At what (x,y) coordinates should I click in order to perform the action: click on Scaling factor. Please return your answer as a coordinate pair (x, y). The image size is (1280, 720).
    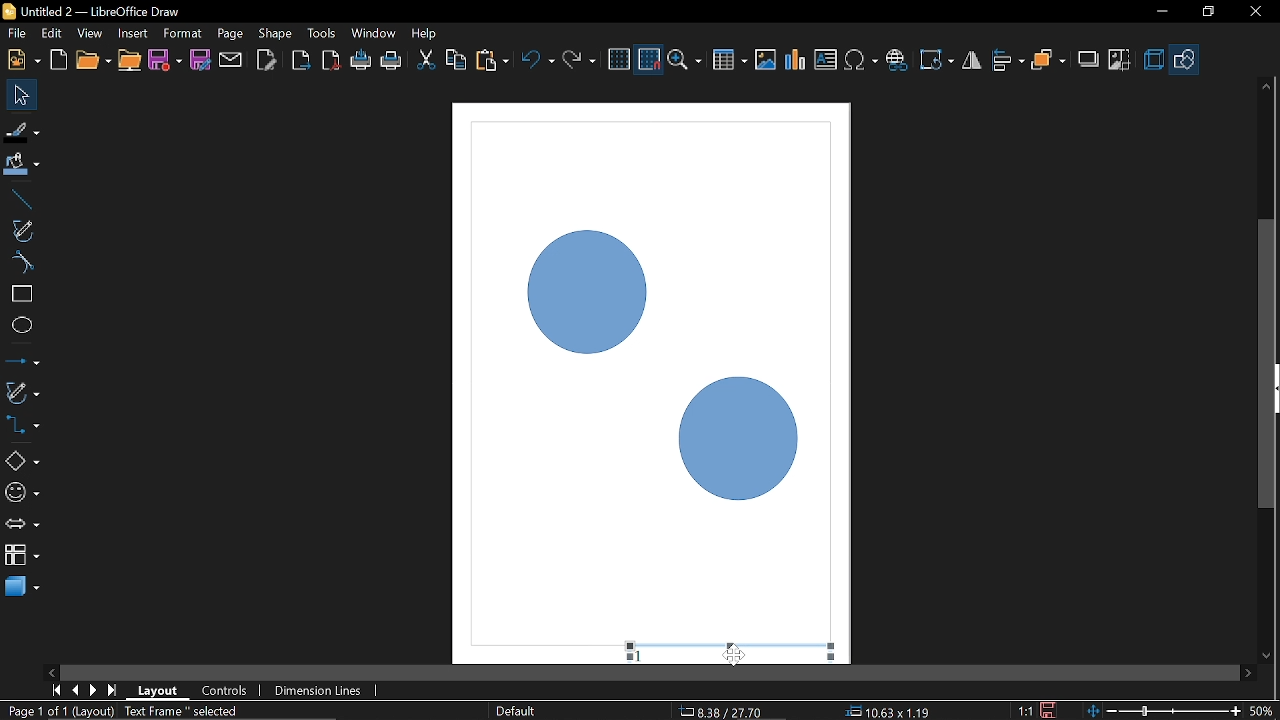
    Looking at the image, I should click on (1025, 711).